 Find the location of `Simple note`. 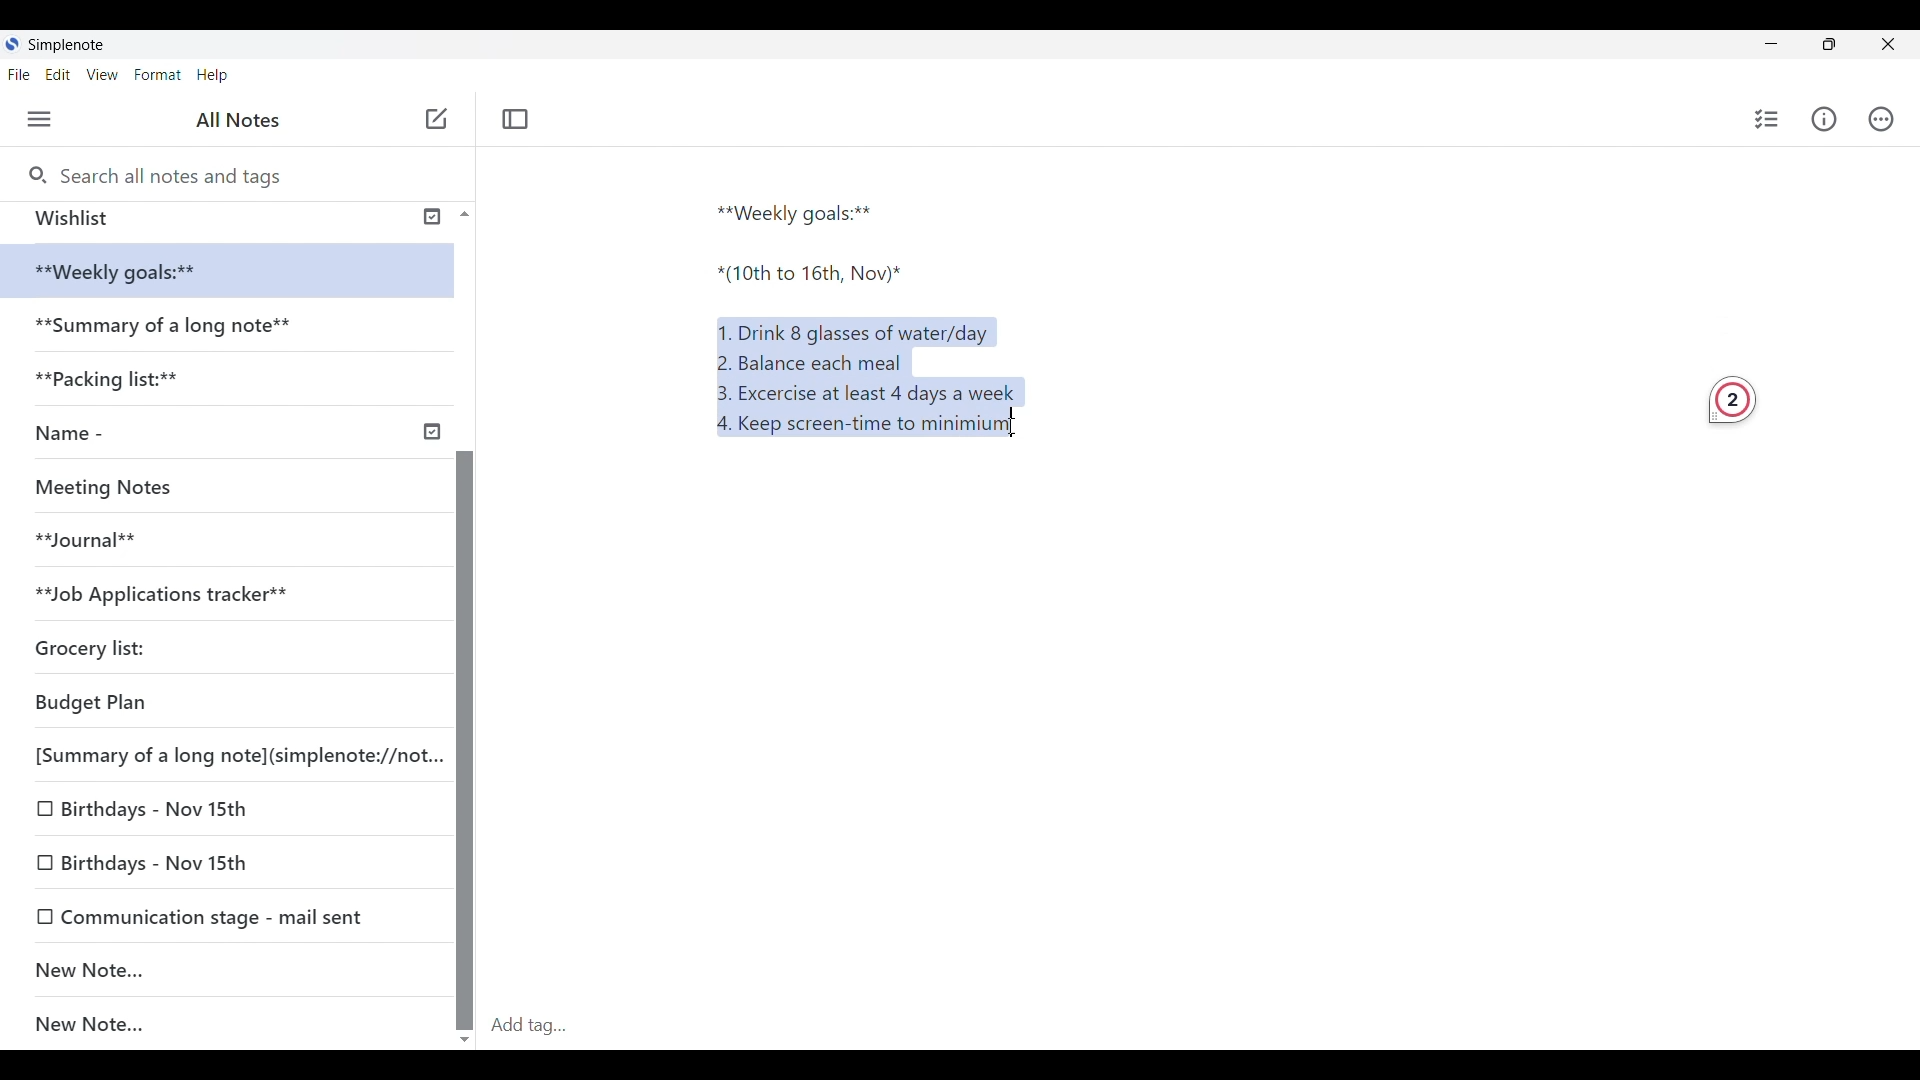

Simple note is located at coordinates (68, 44).